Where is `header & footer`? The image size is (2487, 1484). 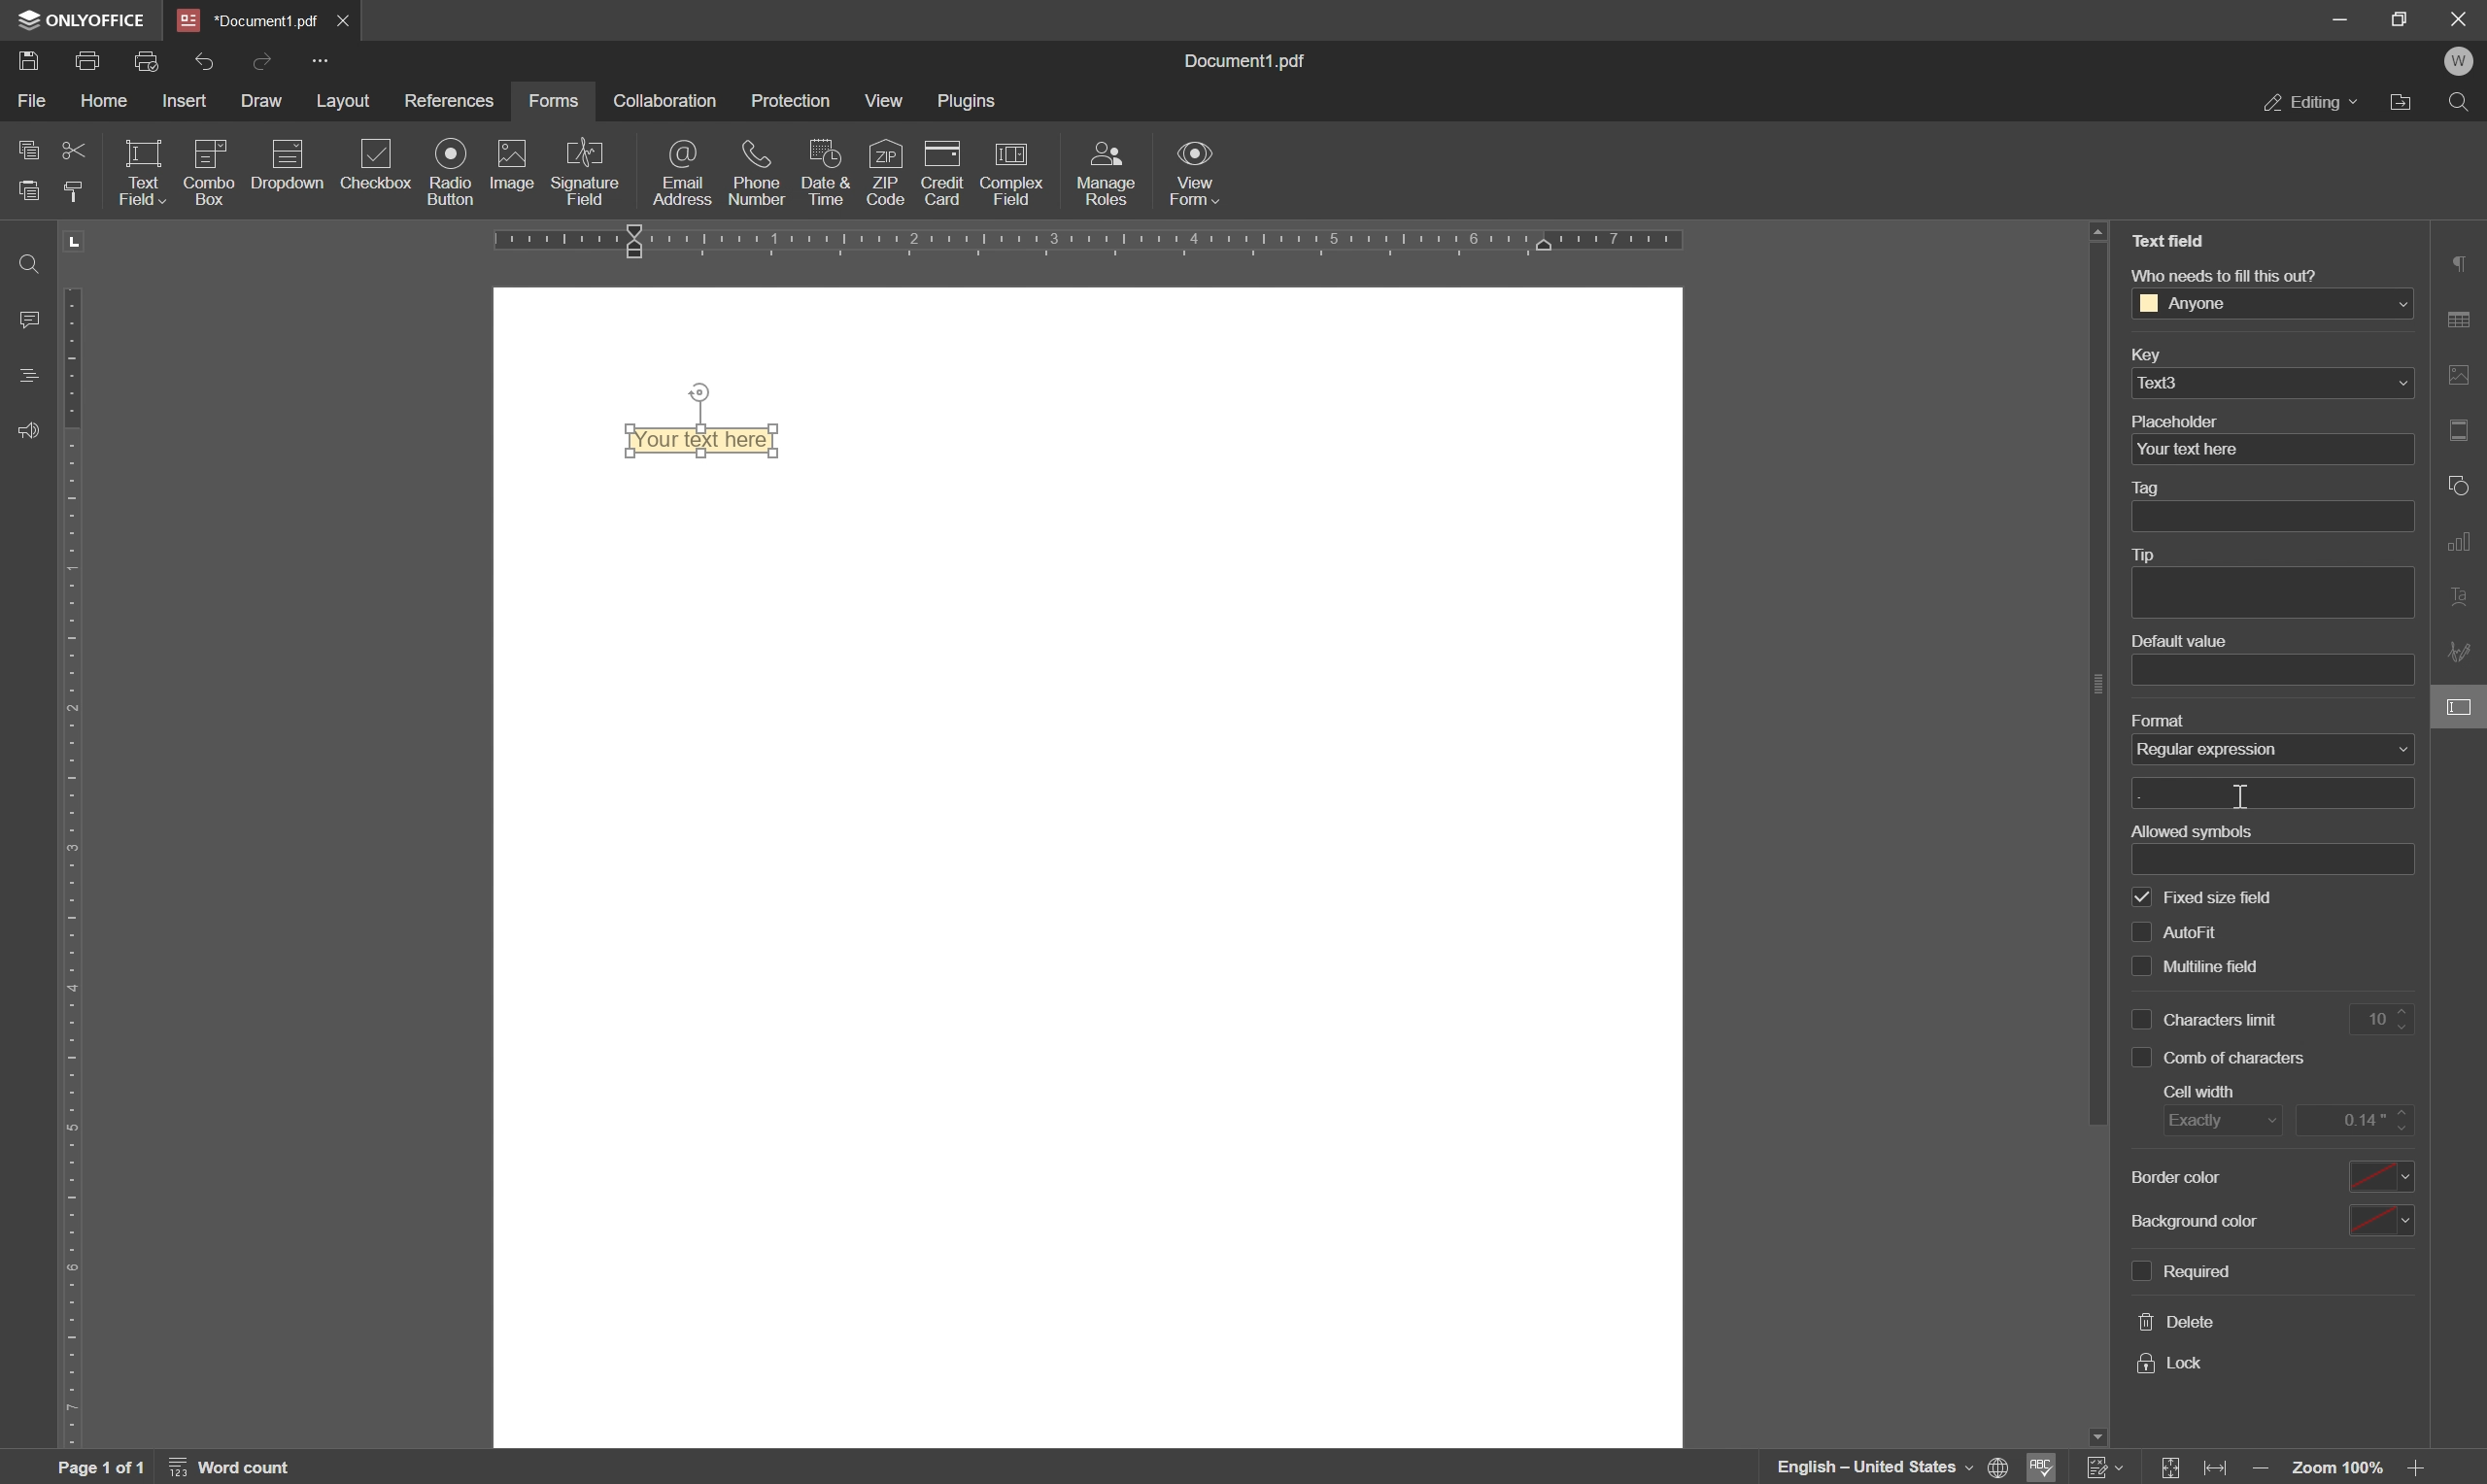 header & footer is located at coordinates (2464, 430).